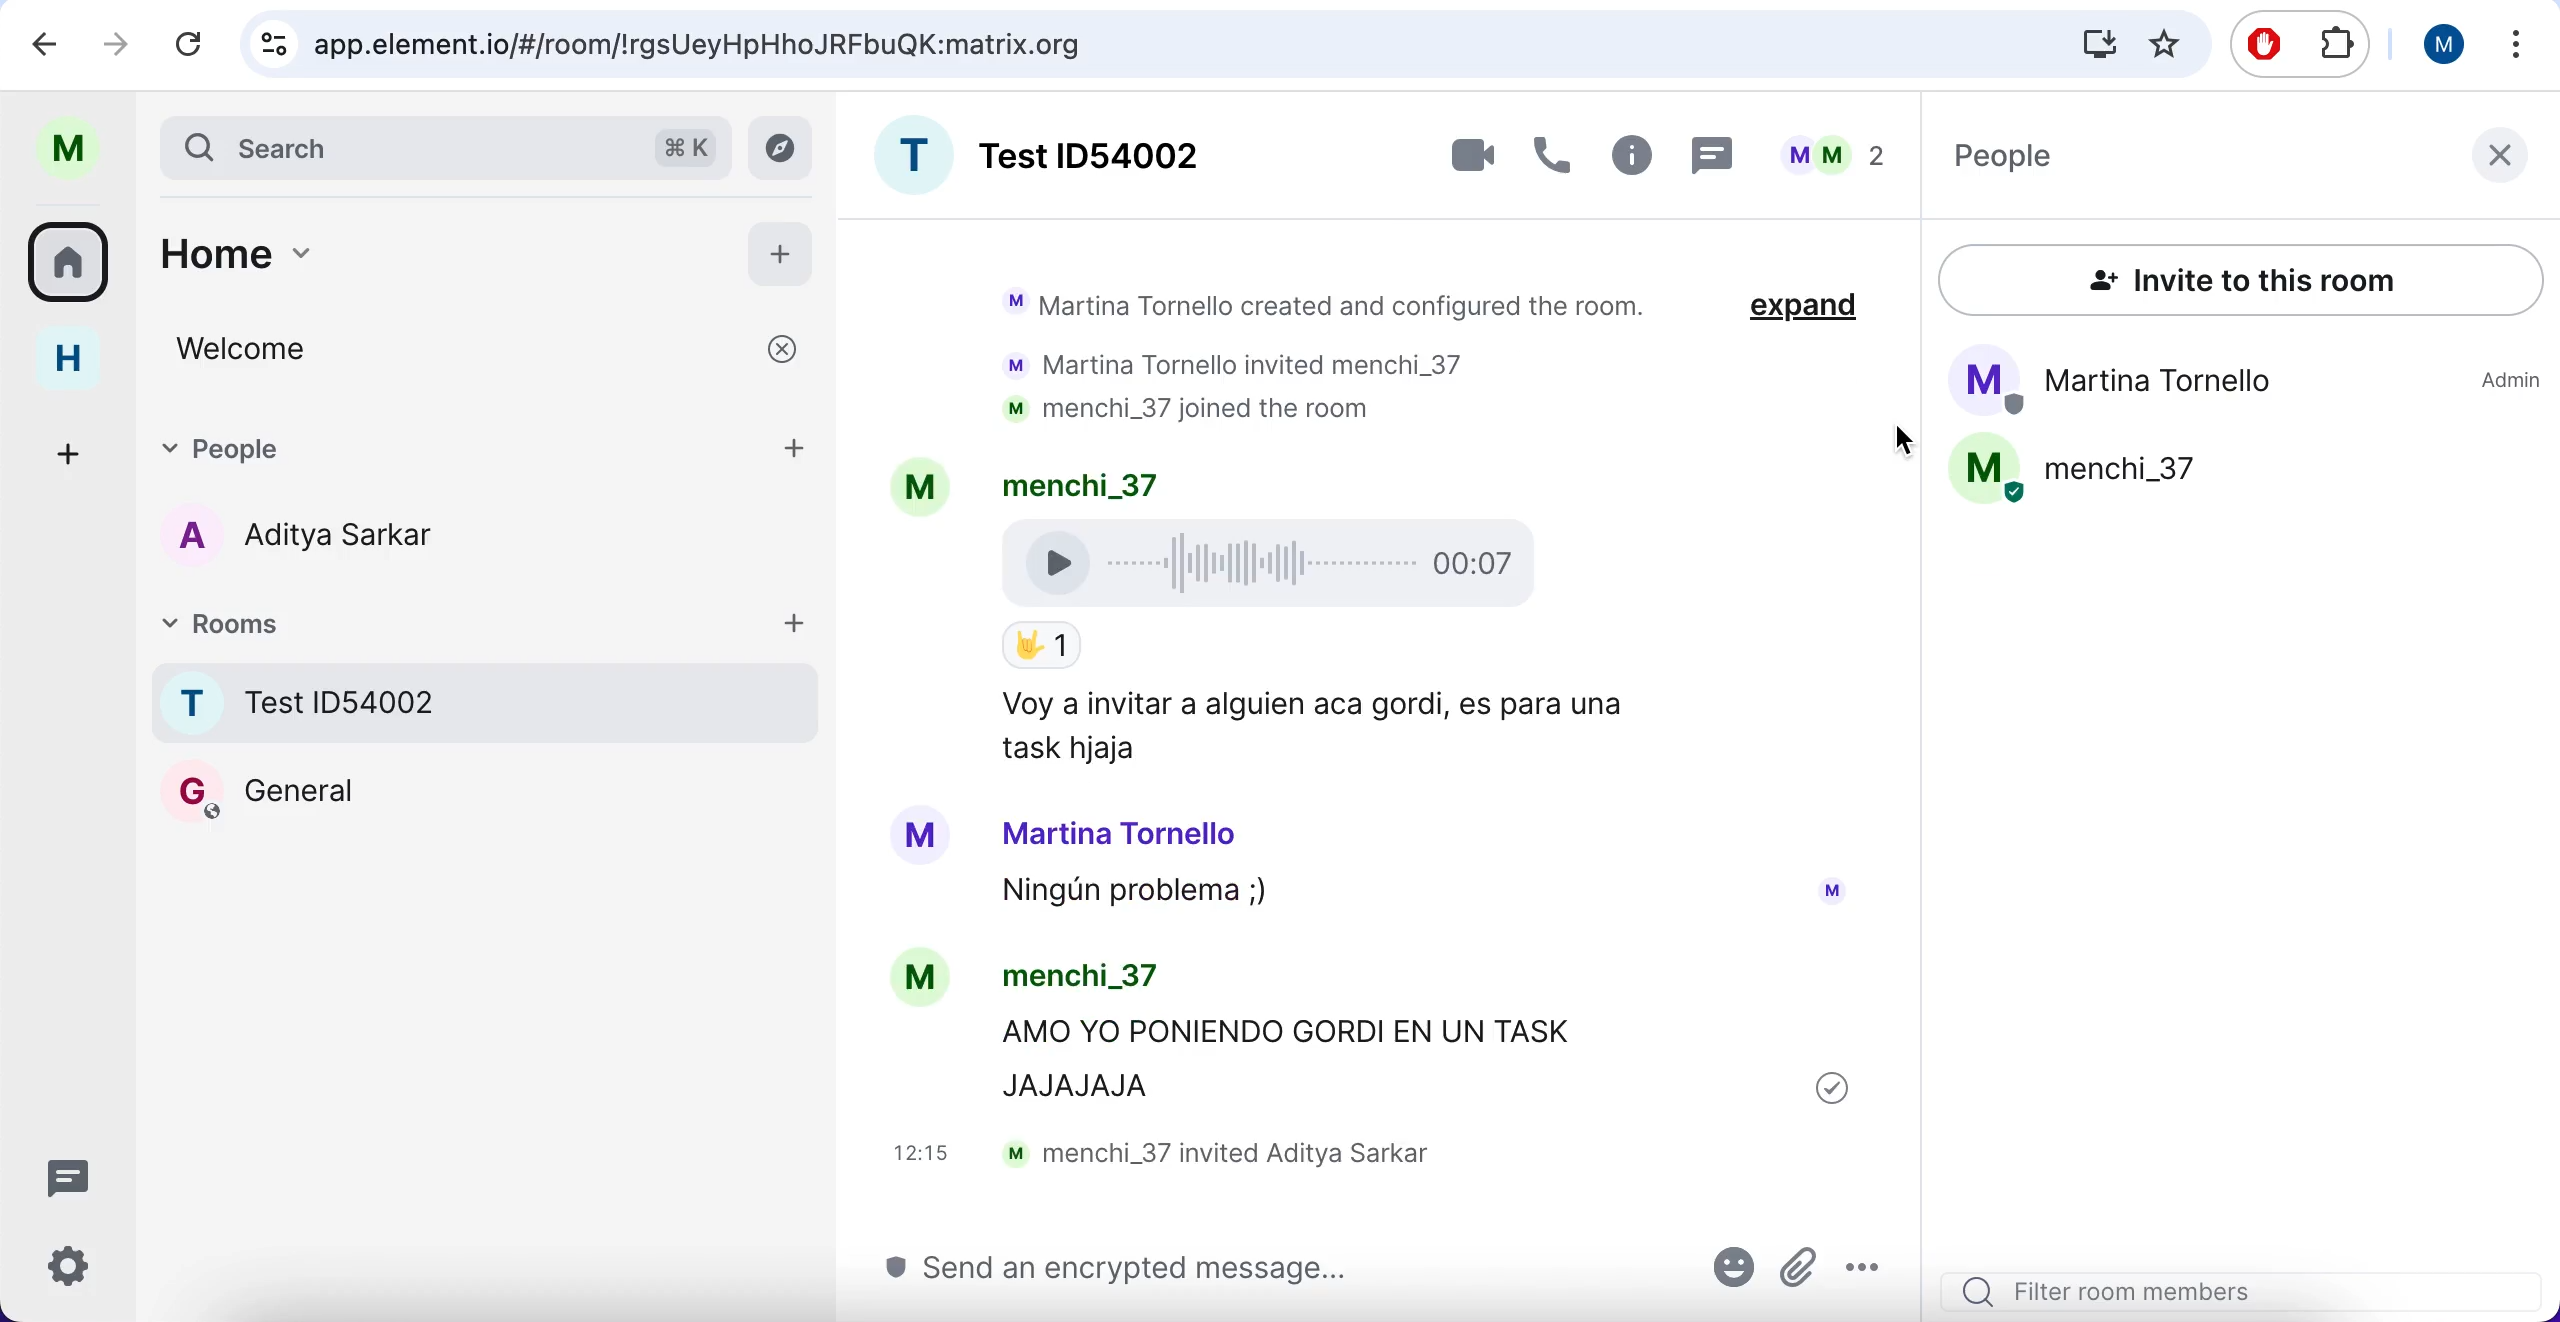 Image resolution: width=2560 pixels, height=1322 pixels. I want to click on Martina Tornello, so click(1128, 829).